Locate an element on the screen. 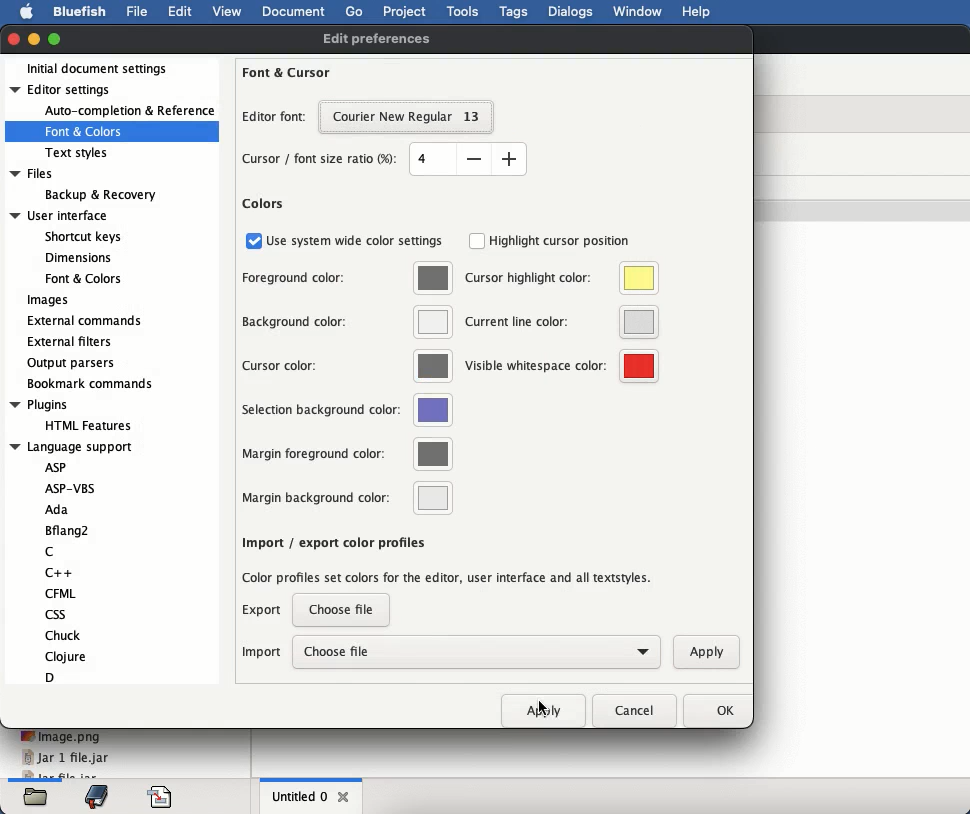 This screenshot has width=970, height=814. font and cursor is located at coordinates (287, 71).